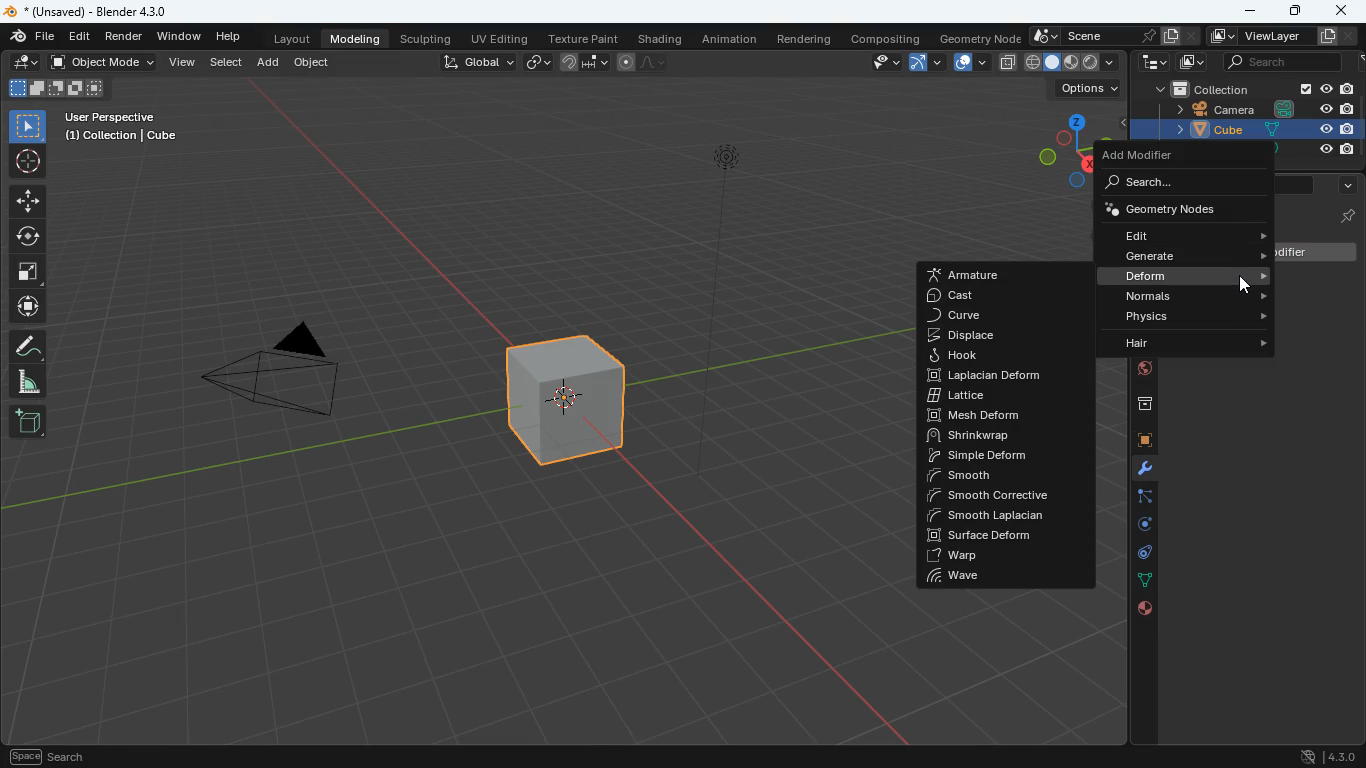  Describe the element at coordinates (1322, 754) in the screenshot. I see `version` at that location.